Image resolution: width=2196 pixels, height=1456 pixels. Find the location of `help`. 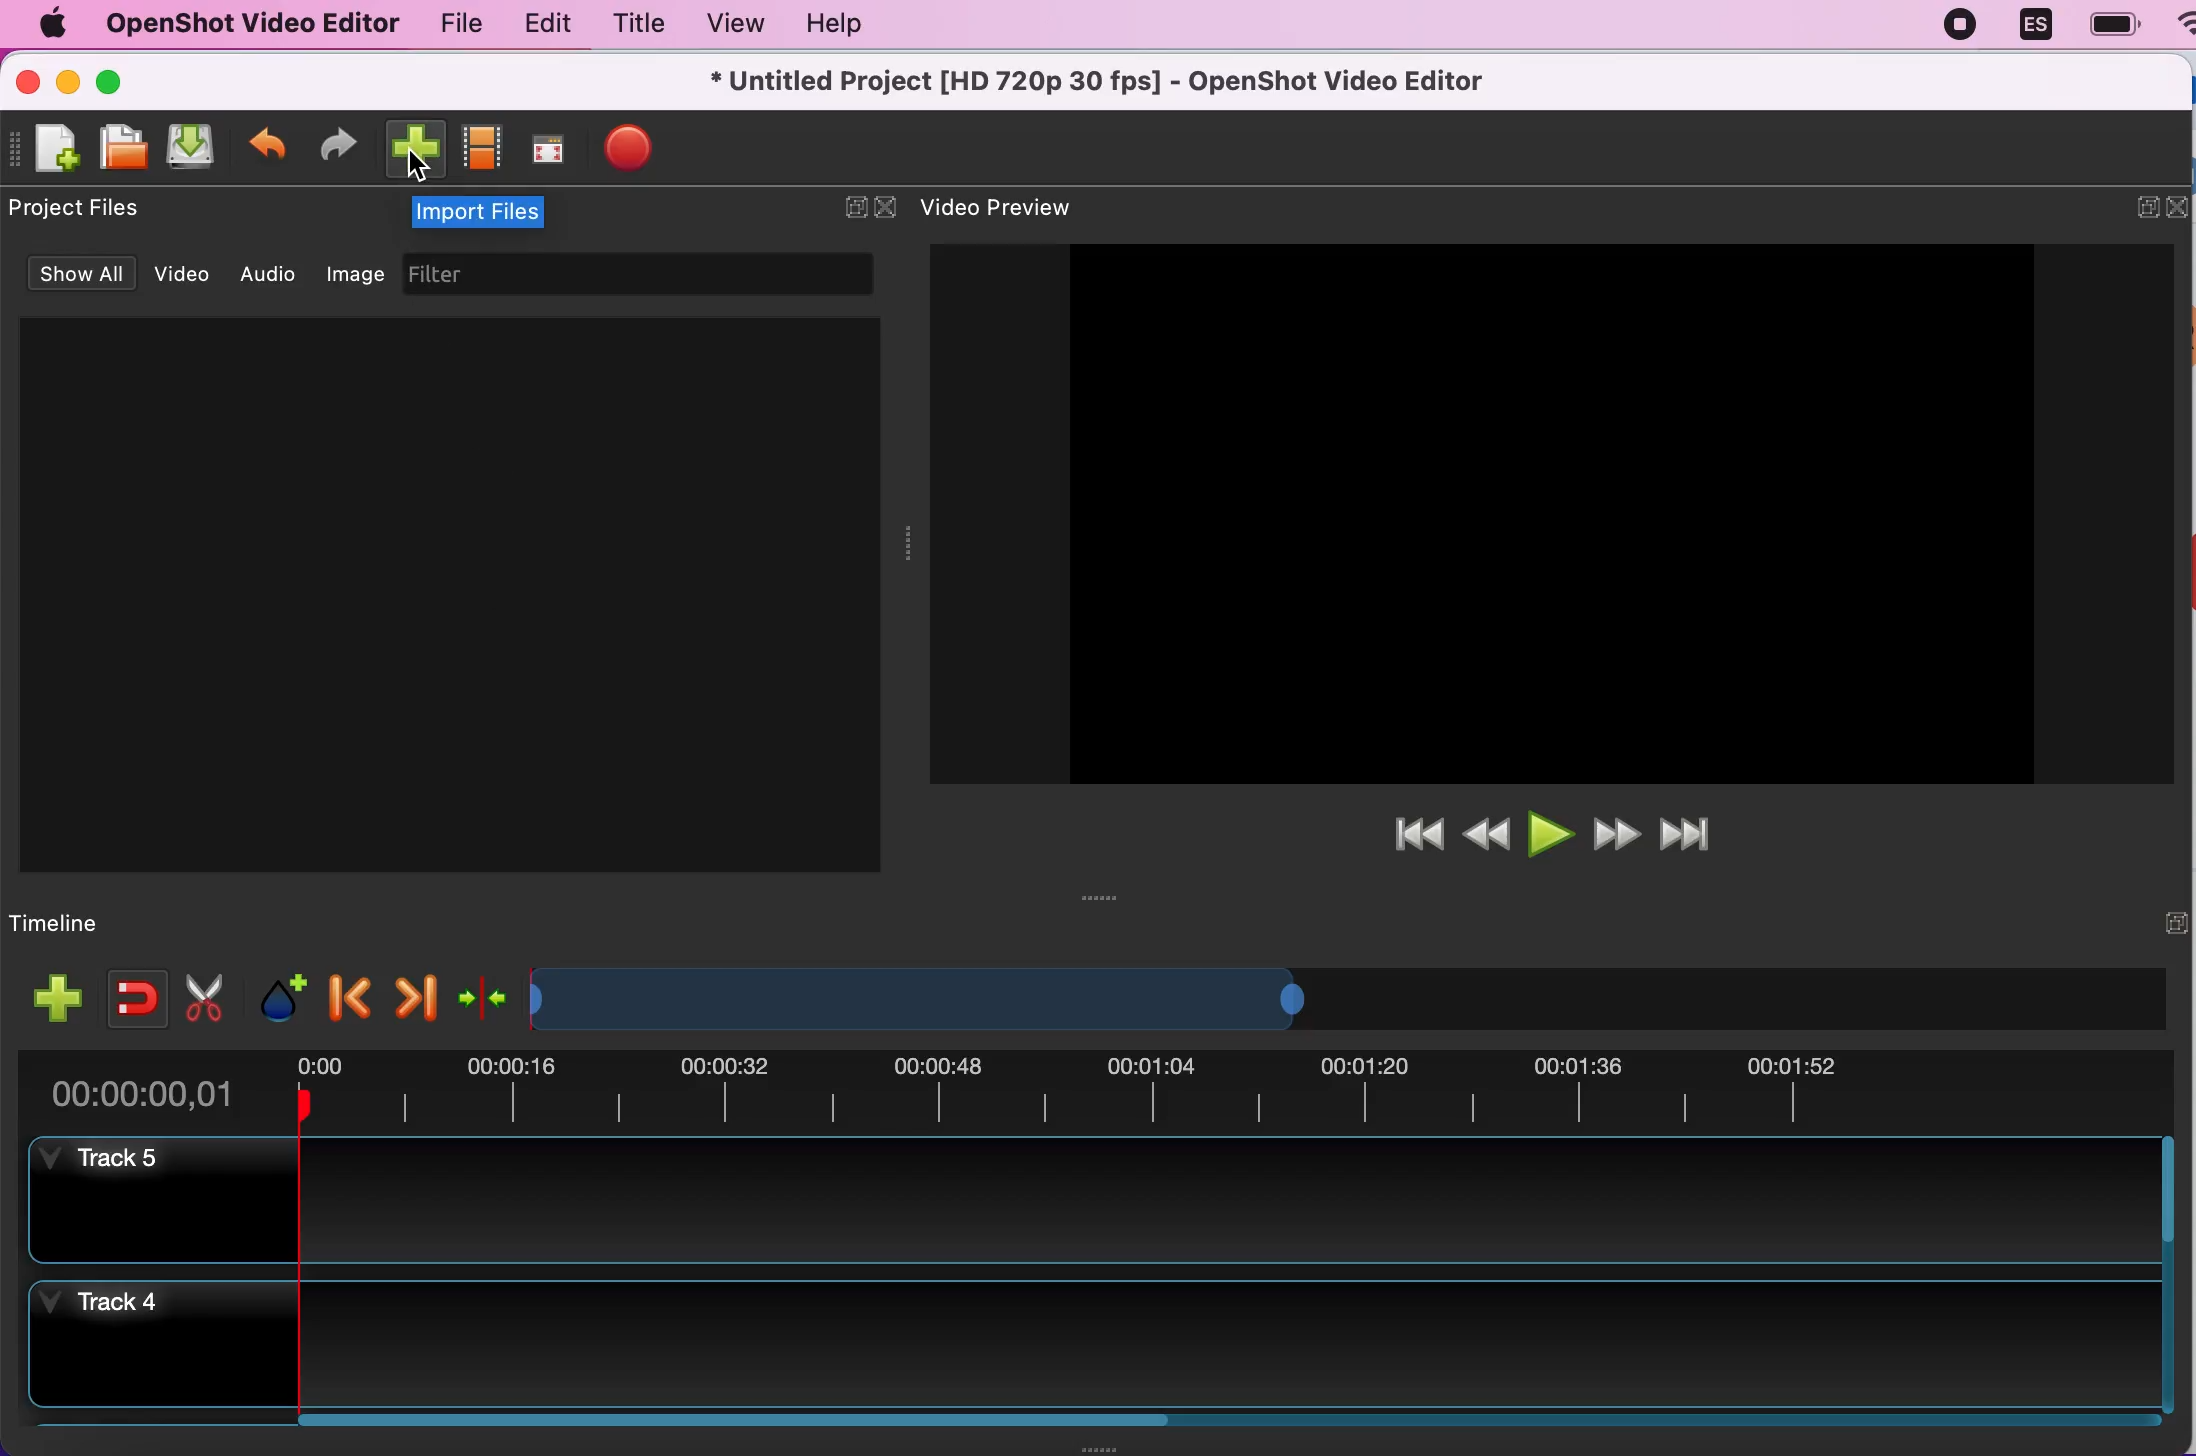

help is located at coordinates (834, 23).